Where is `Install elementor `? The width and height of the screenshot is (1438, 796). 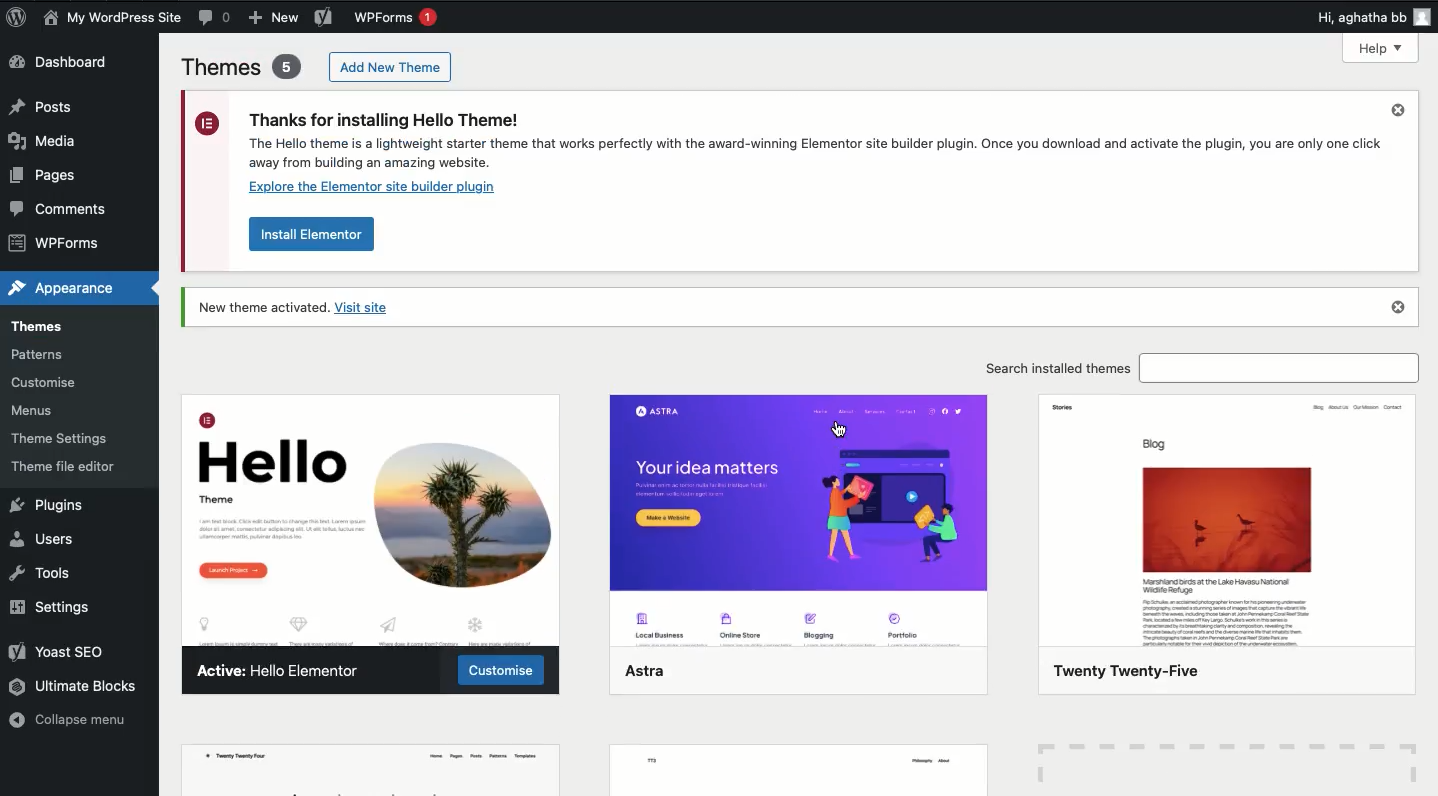 Install elementor  is located at coordinates (313, 237).